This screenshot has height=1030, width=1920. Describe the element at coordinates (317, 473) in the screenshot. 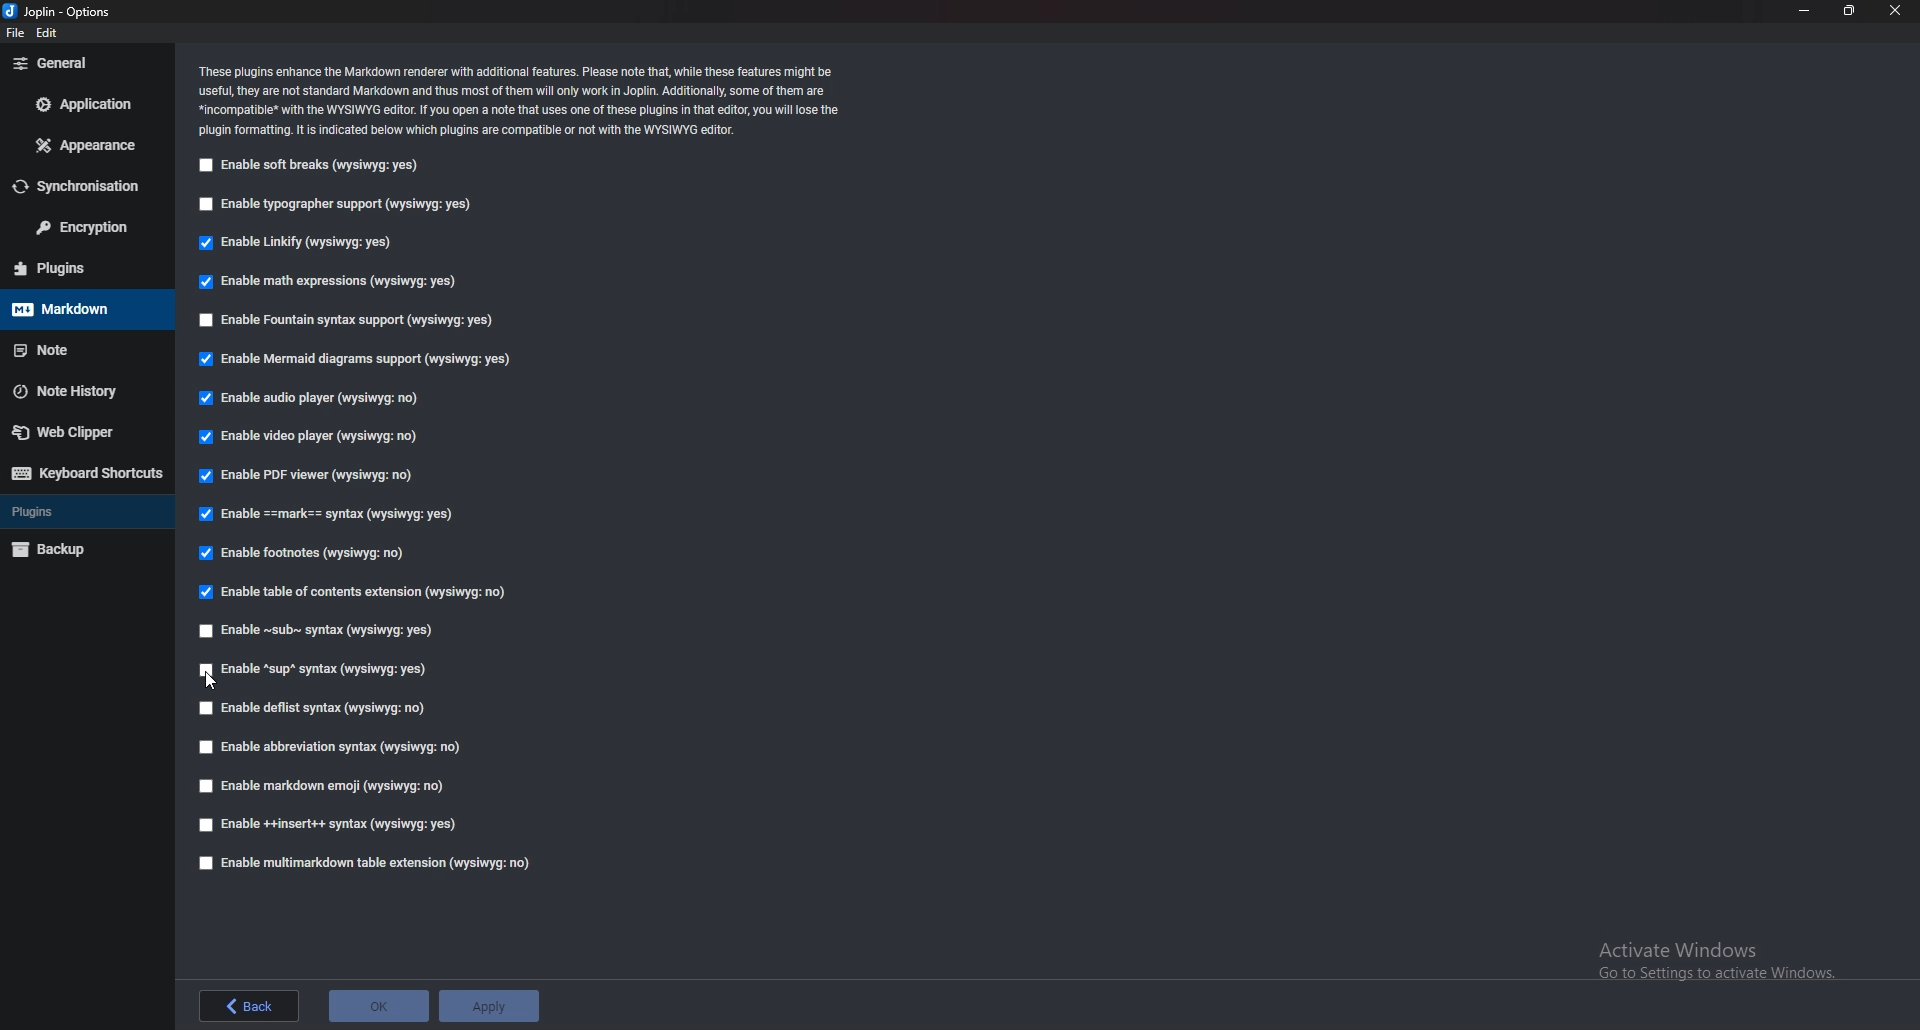

I see `Enable PDF viewer (wysiwyg: no)` at that location.